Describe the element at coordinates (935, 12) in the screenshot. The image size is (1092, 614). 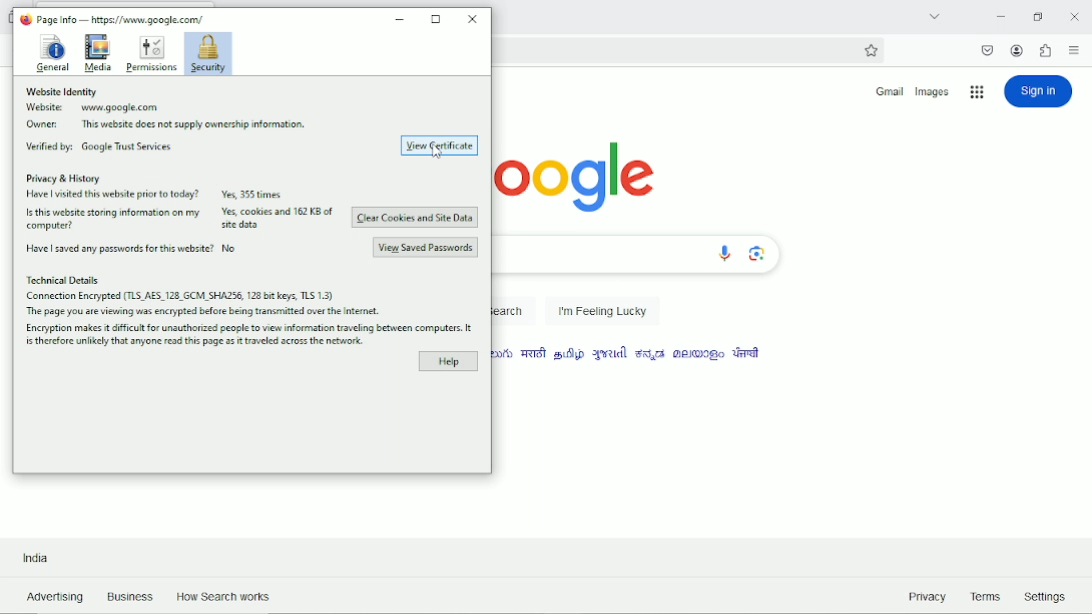
I see `List all tabs` at that location.